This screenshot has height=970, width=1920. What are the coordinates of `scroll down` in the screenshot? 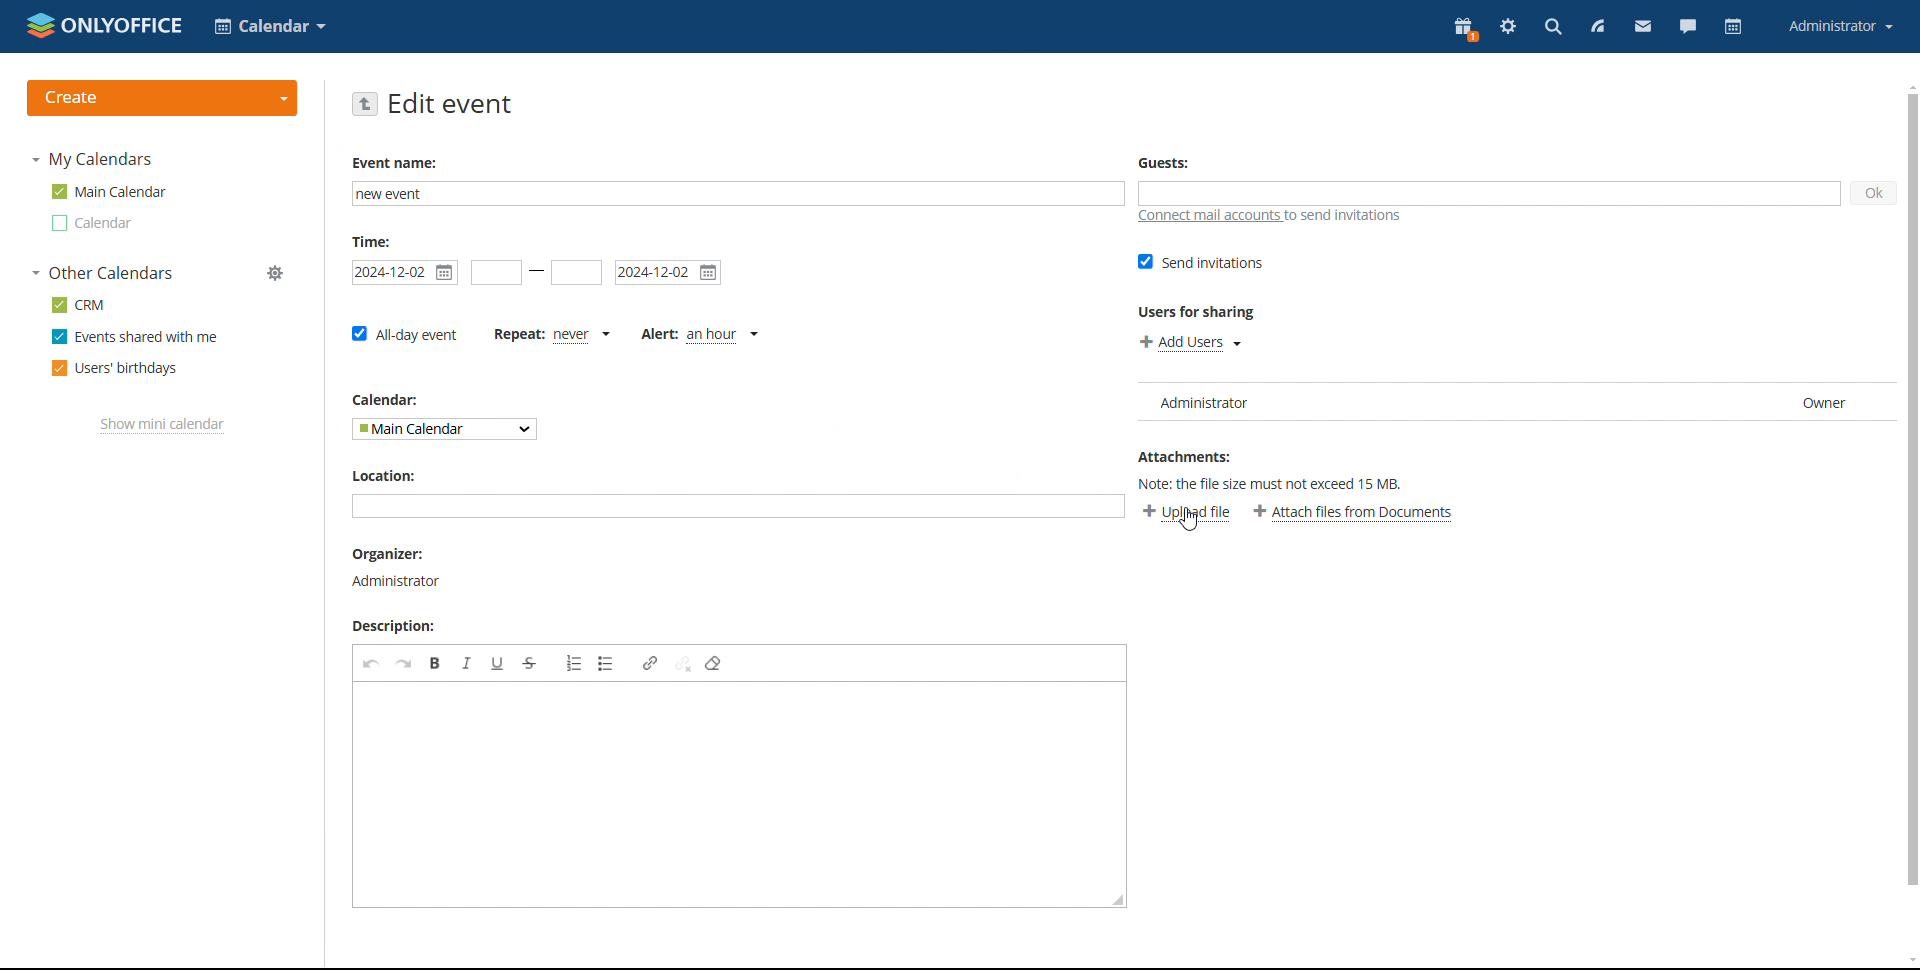 It's located at (1908, 963).